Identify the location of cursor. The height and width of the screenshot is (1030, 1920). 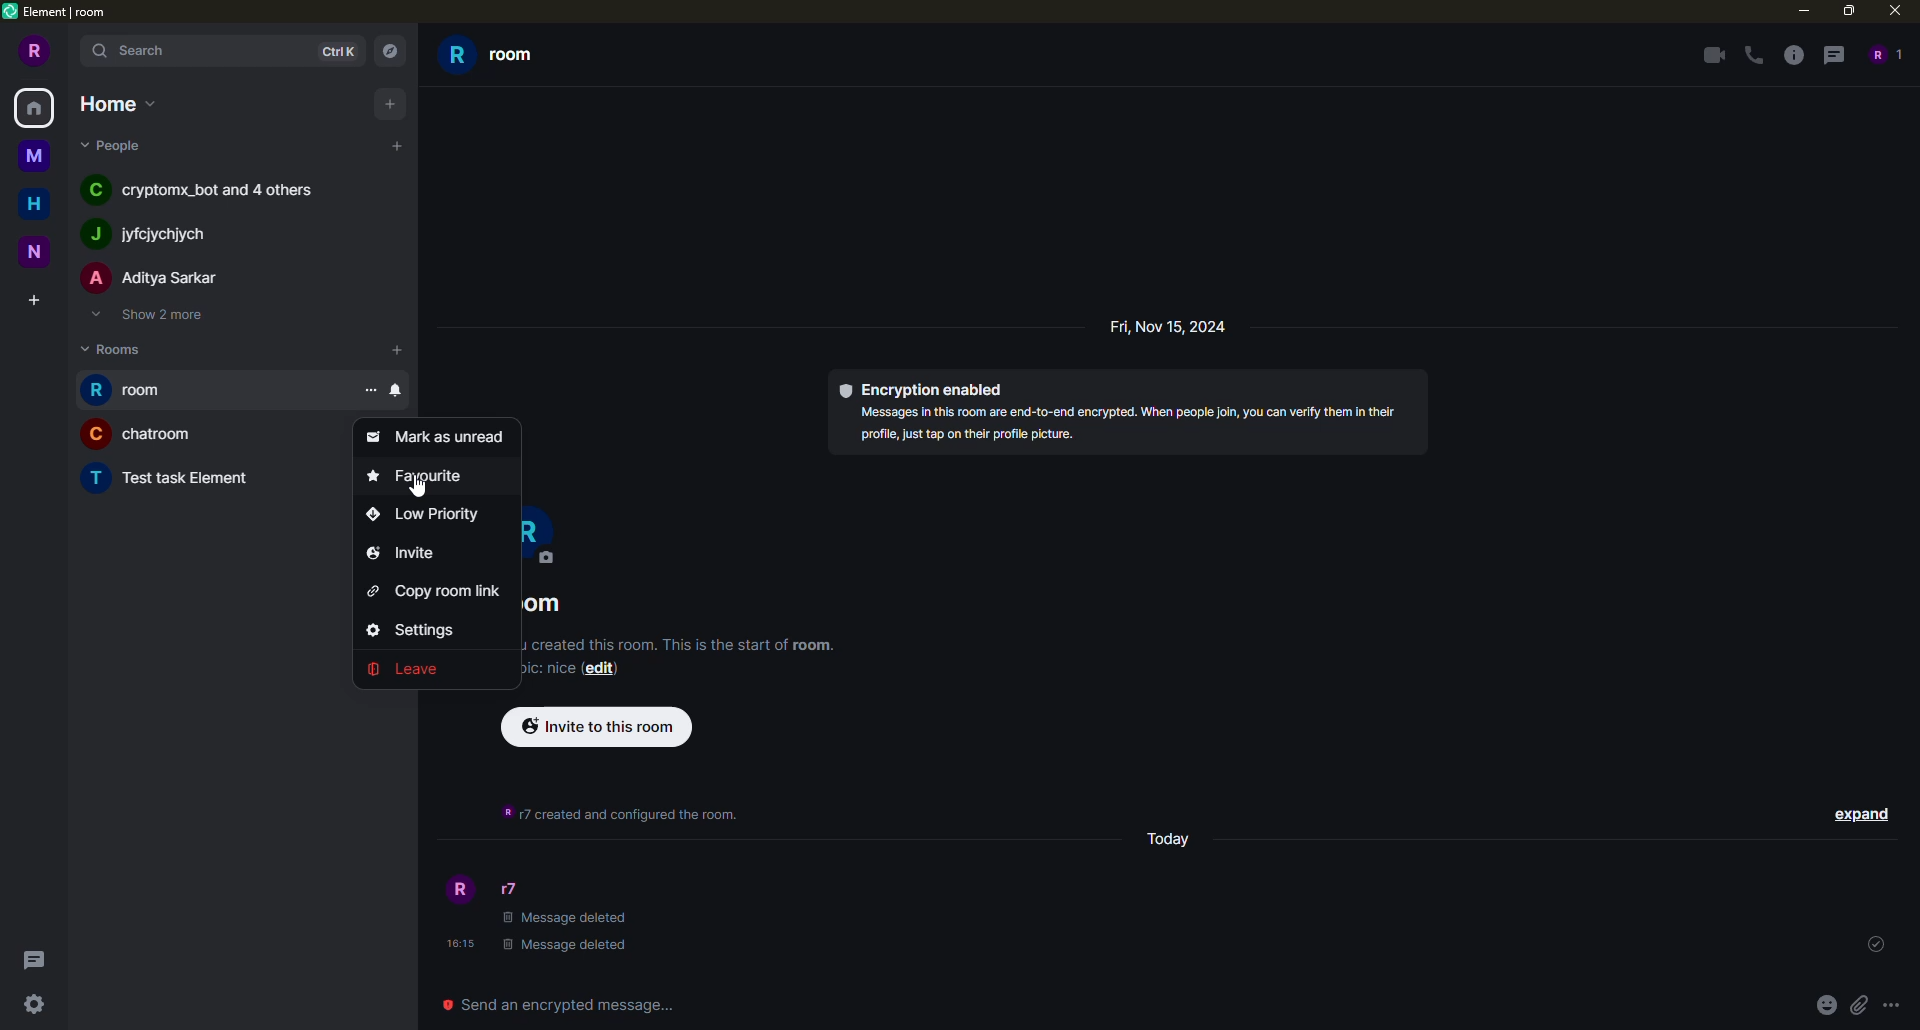
(414, 491).